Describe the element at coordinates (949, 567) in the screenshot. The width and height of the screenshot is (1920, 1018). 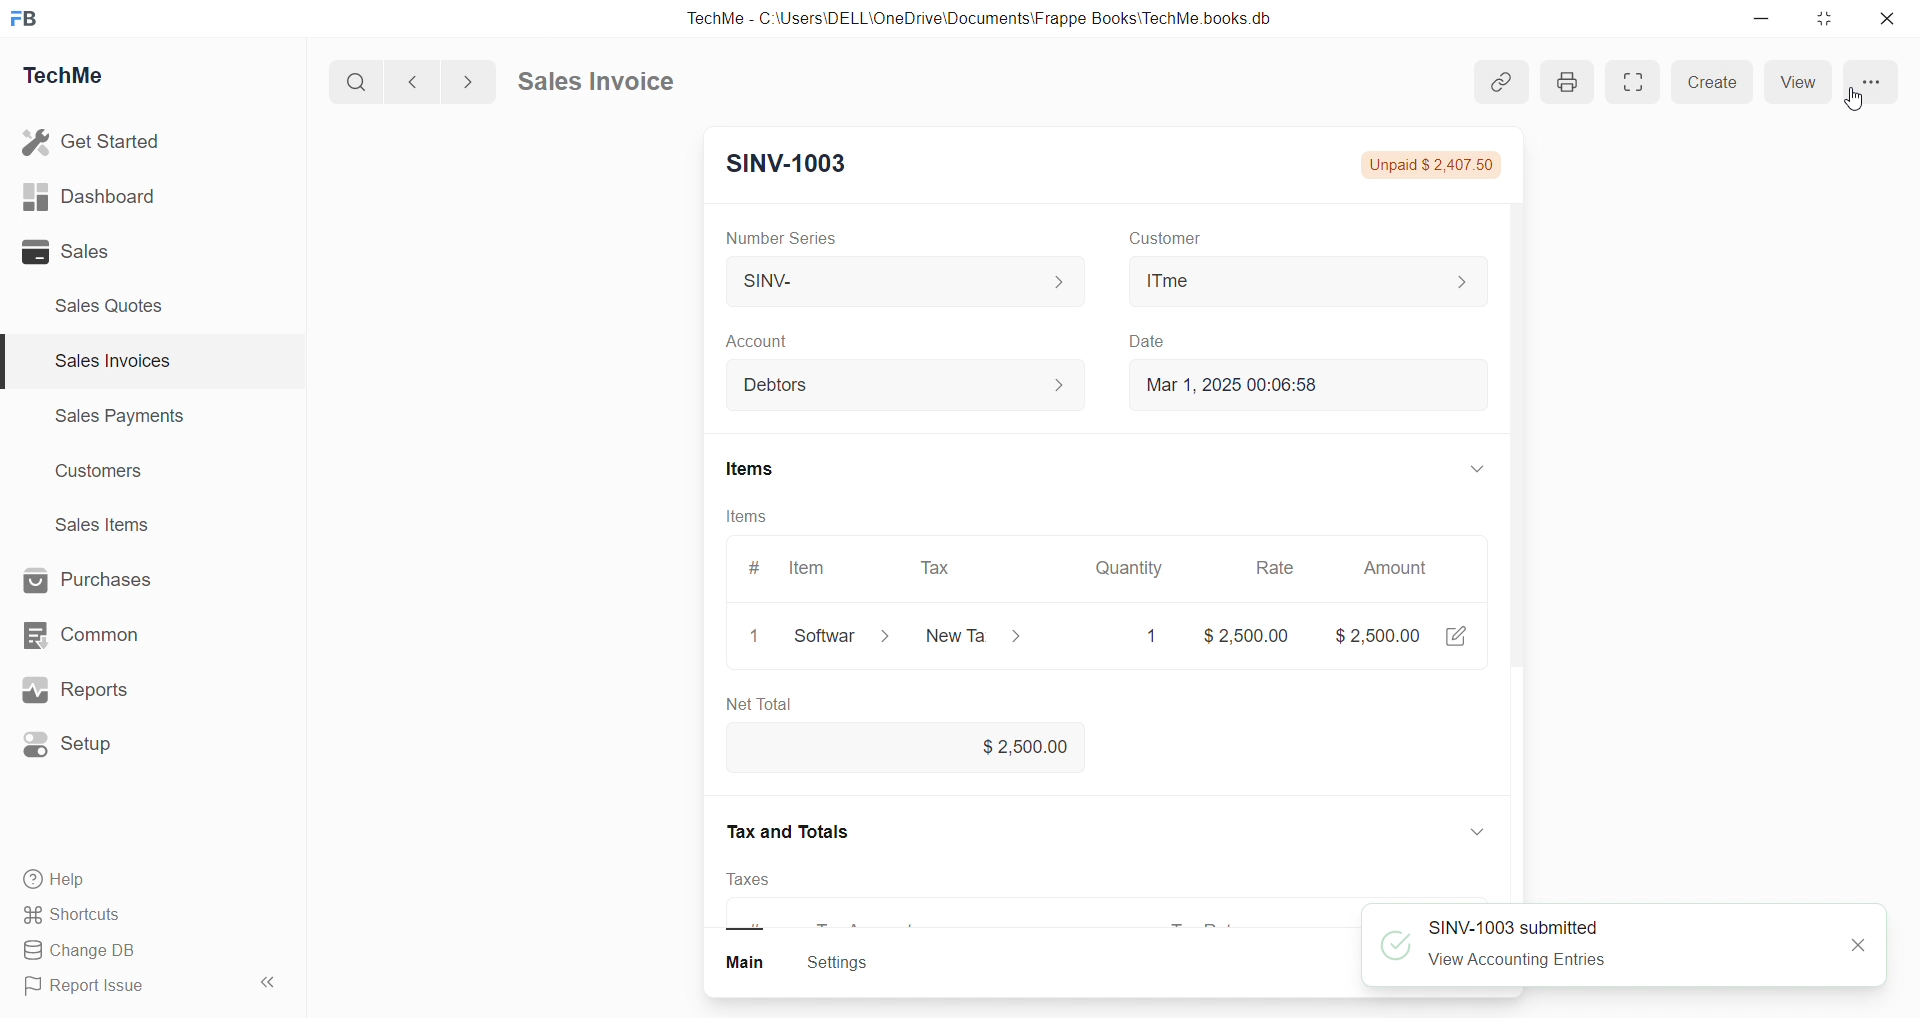
I see `Tax` at that location.